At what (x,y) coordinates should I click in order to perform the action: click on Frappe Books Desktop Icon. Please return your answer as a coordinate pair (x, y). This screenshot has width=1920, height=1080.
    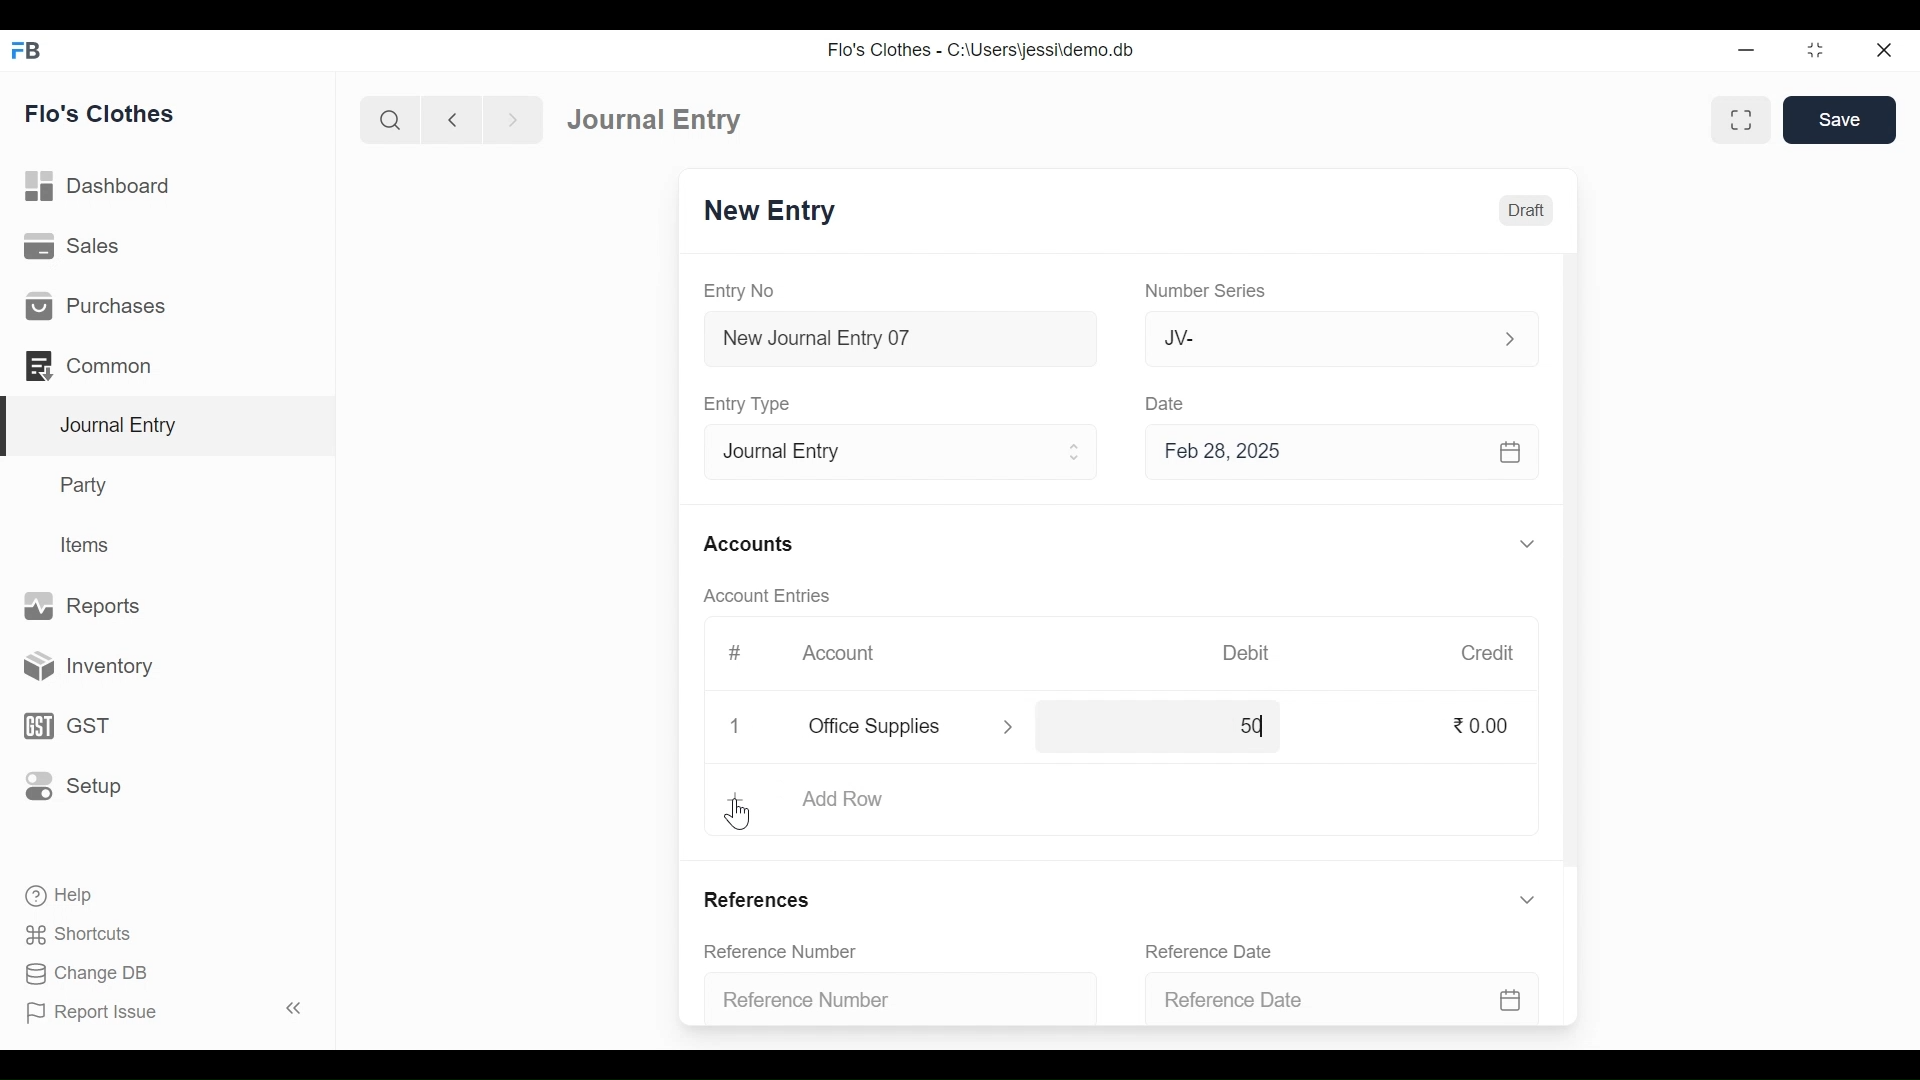
    Looking at the image, I should click on (27, 51).